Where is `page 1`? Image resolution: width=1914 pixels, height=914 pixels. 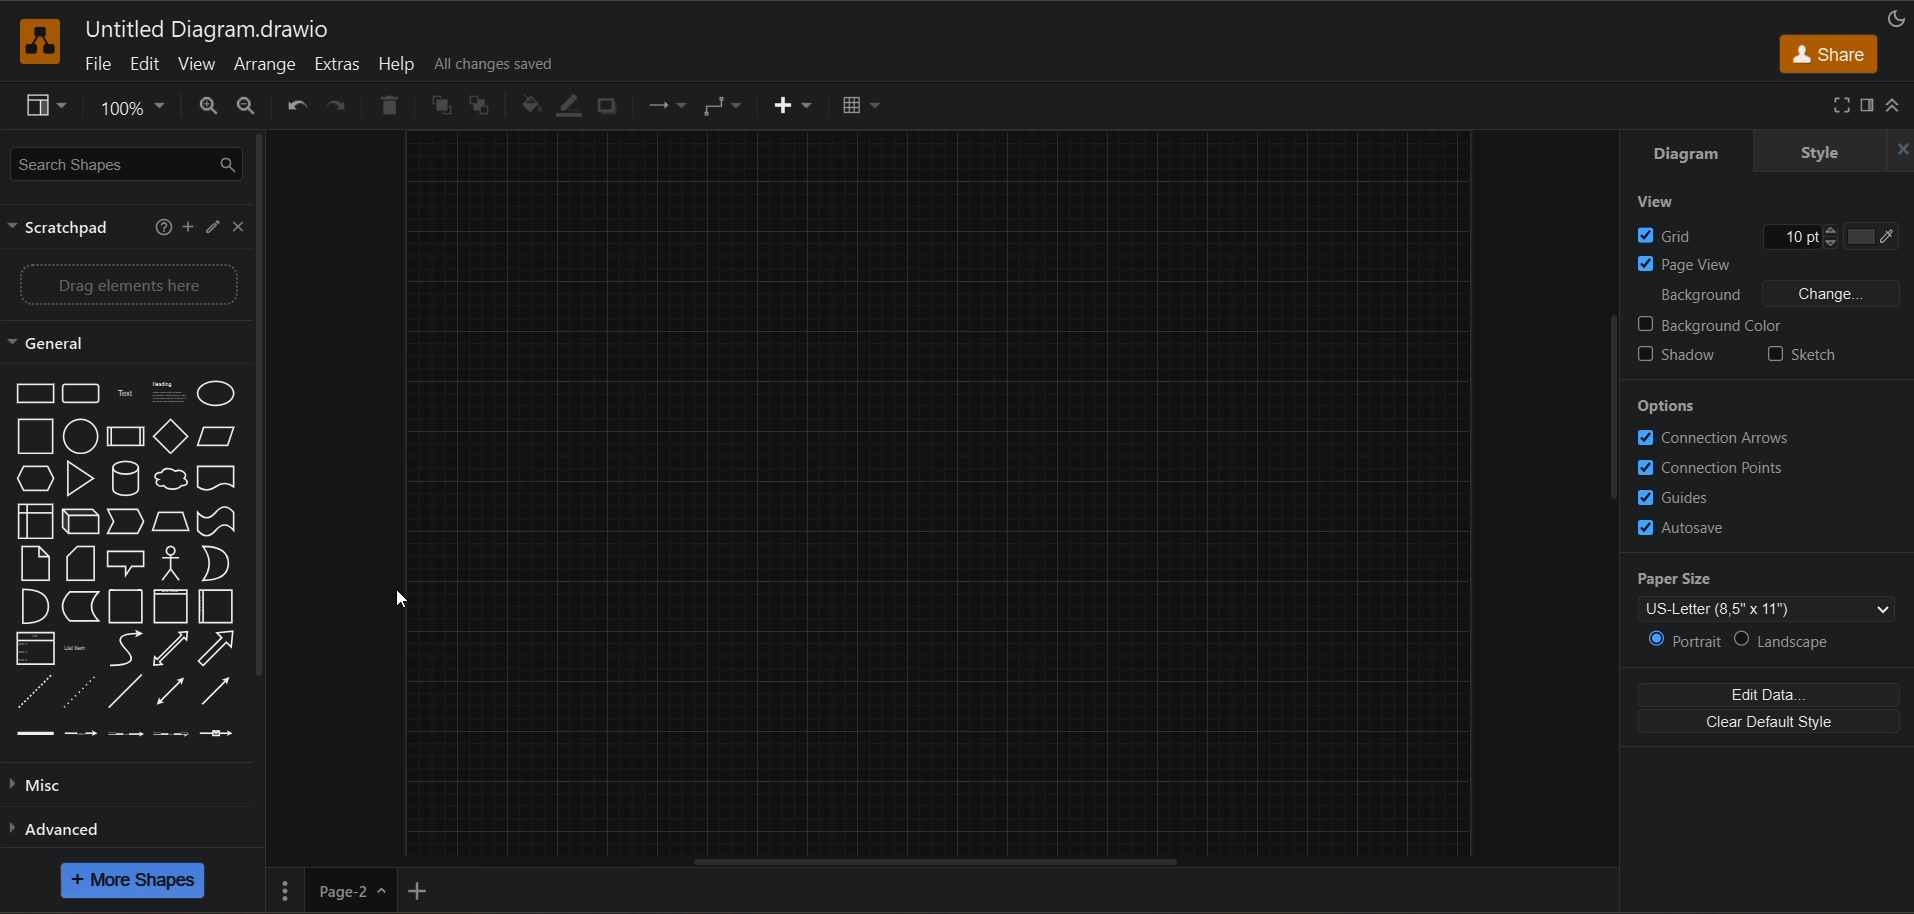 page 1 is located at coordinates (345, 891).